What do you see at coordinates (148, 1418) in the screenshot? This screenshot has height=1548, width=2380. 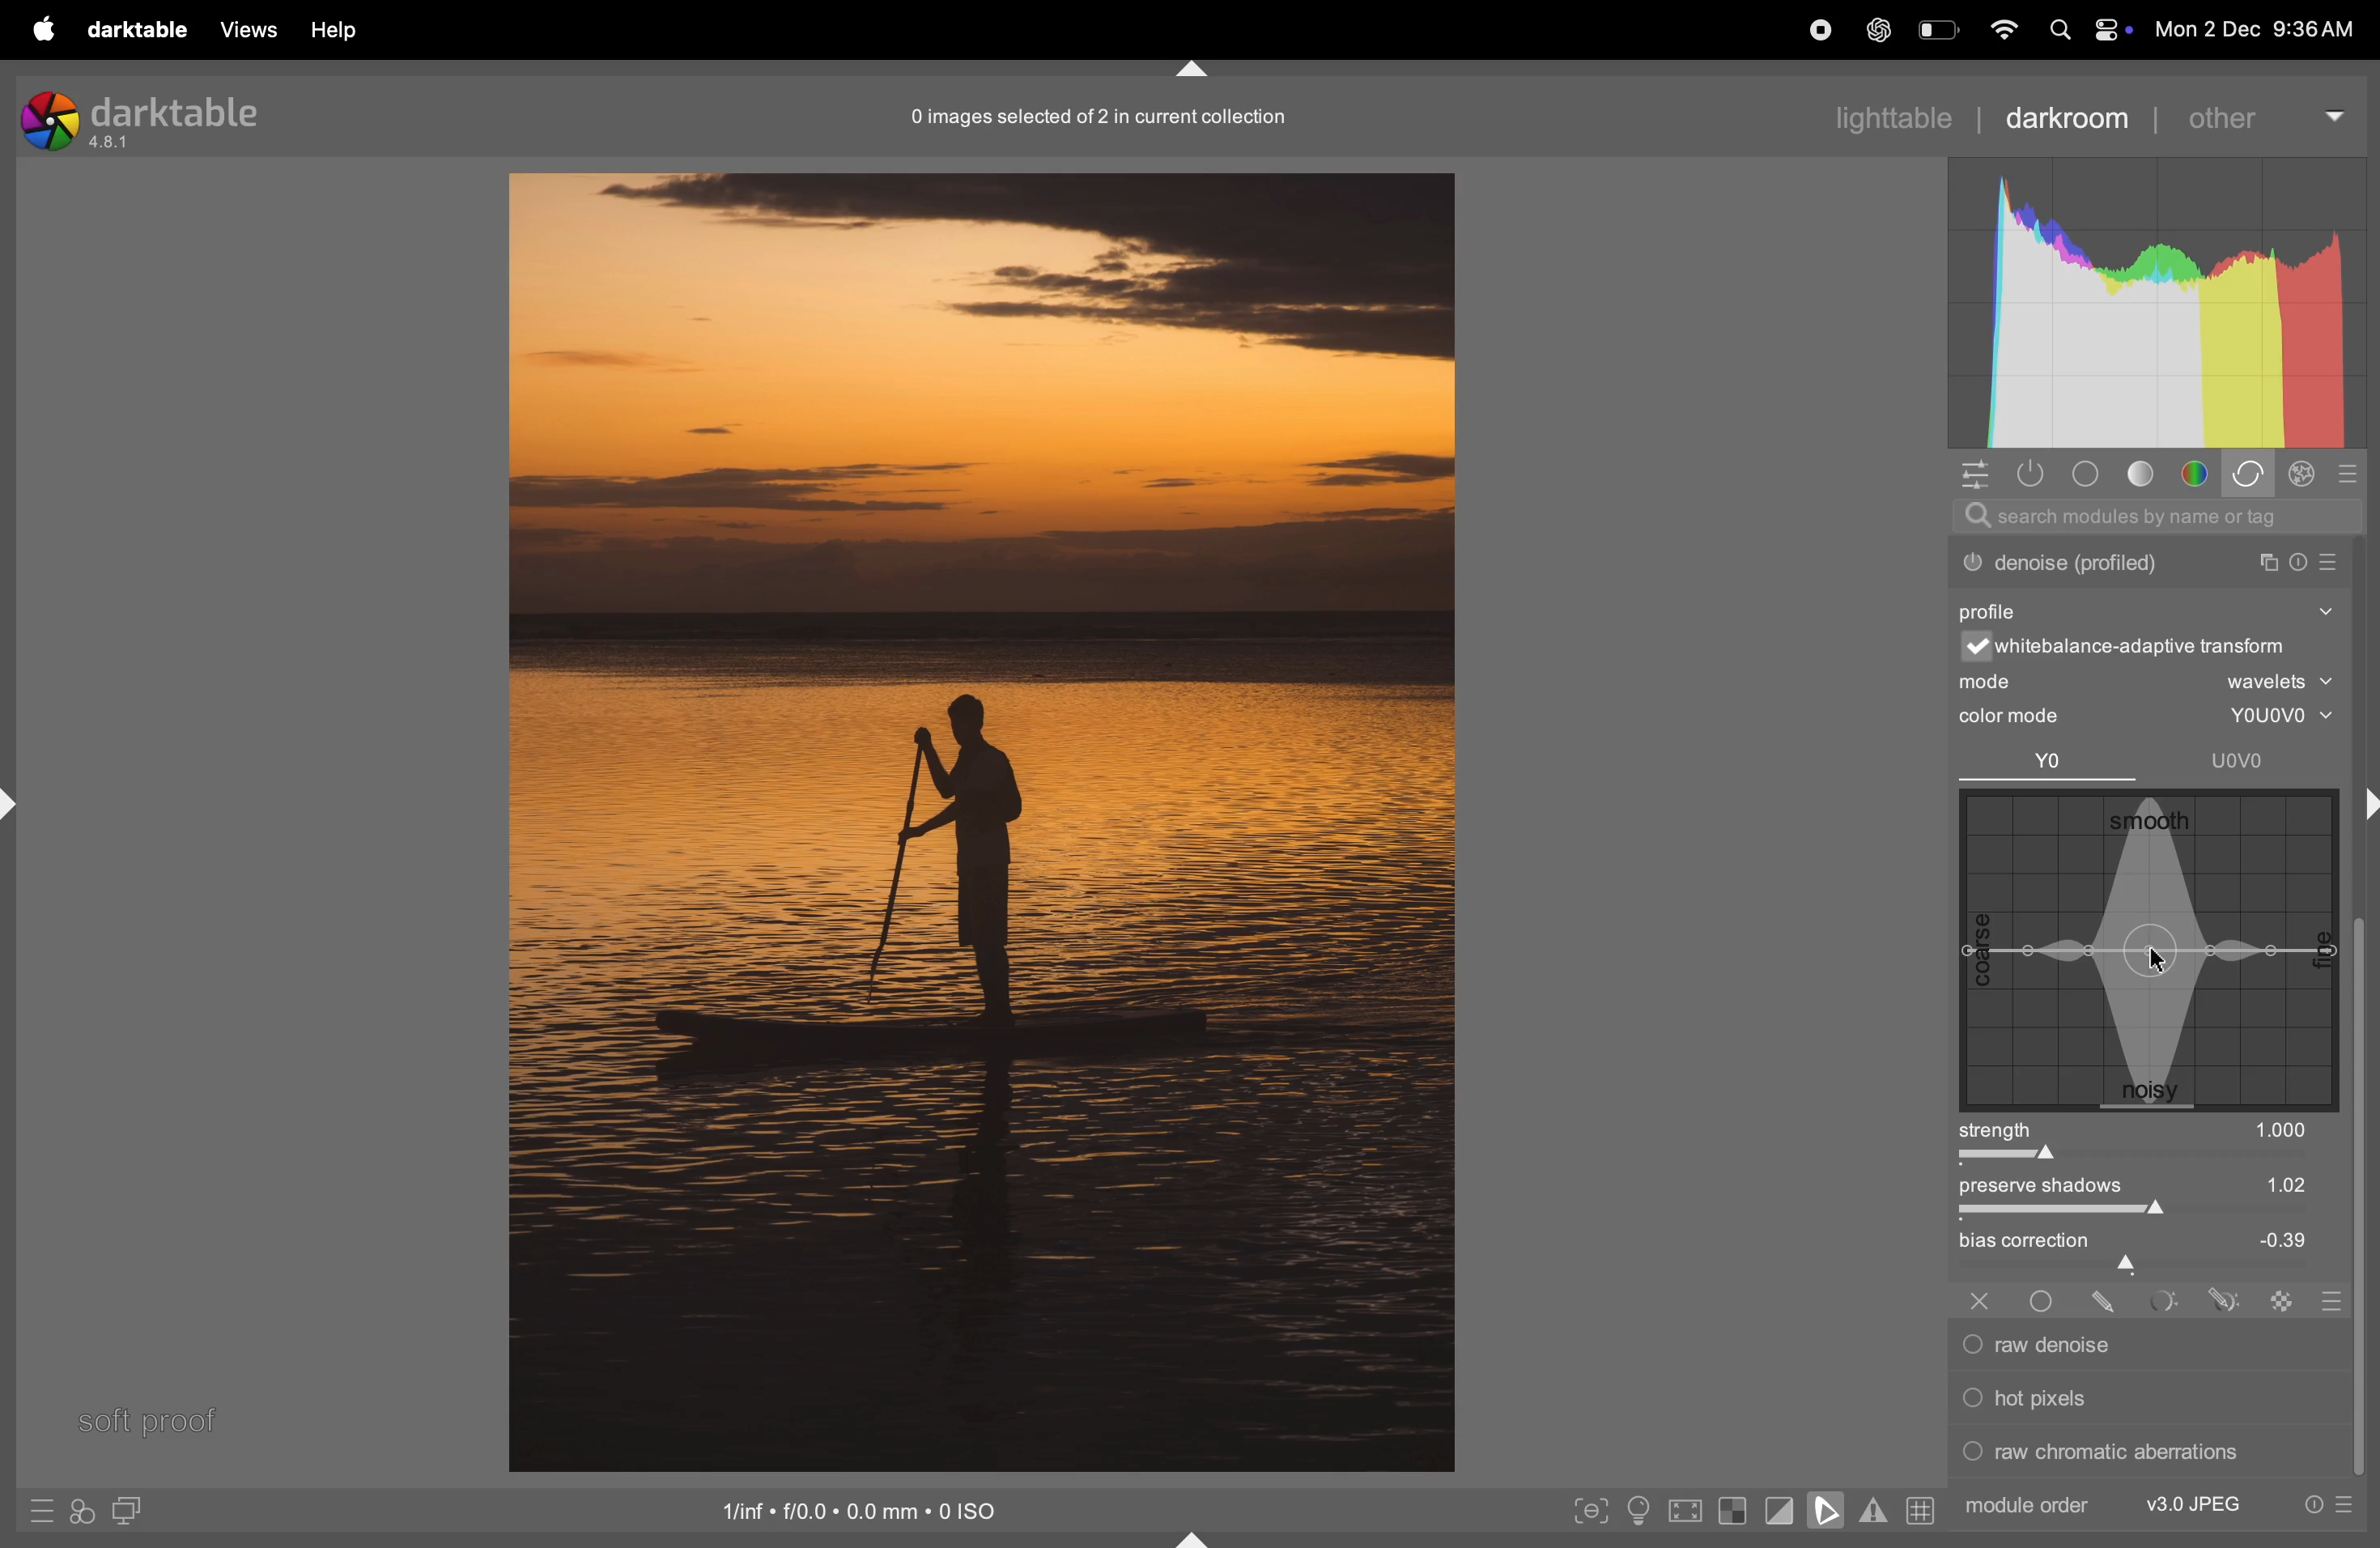 I see `soft proffing` at bounding box center [148, 1418].